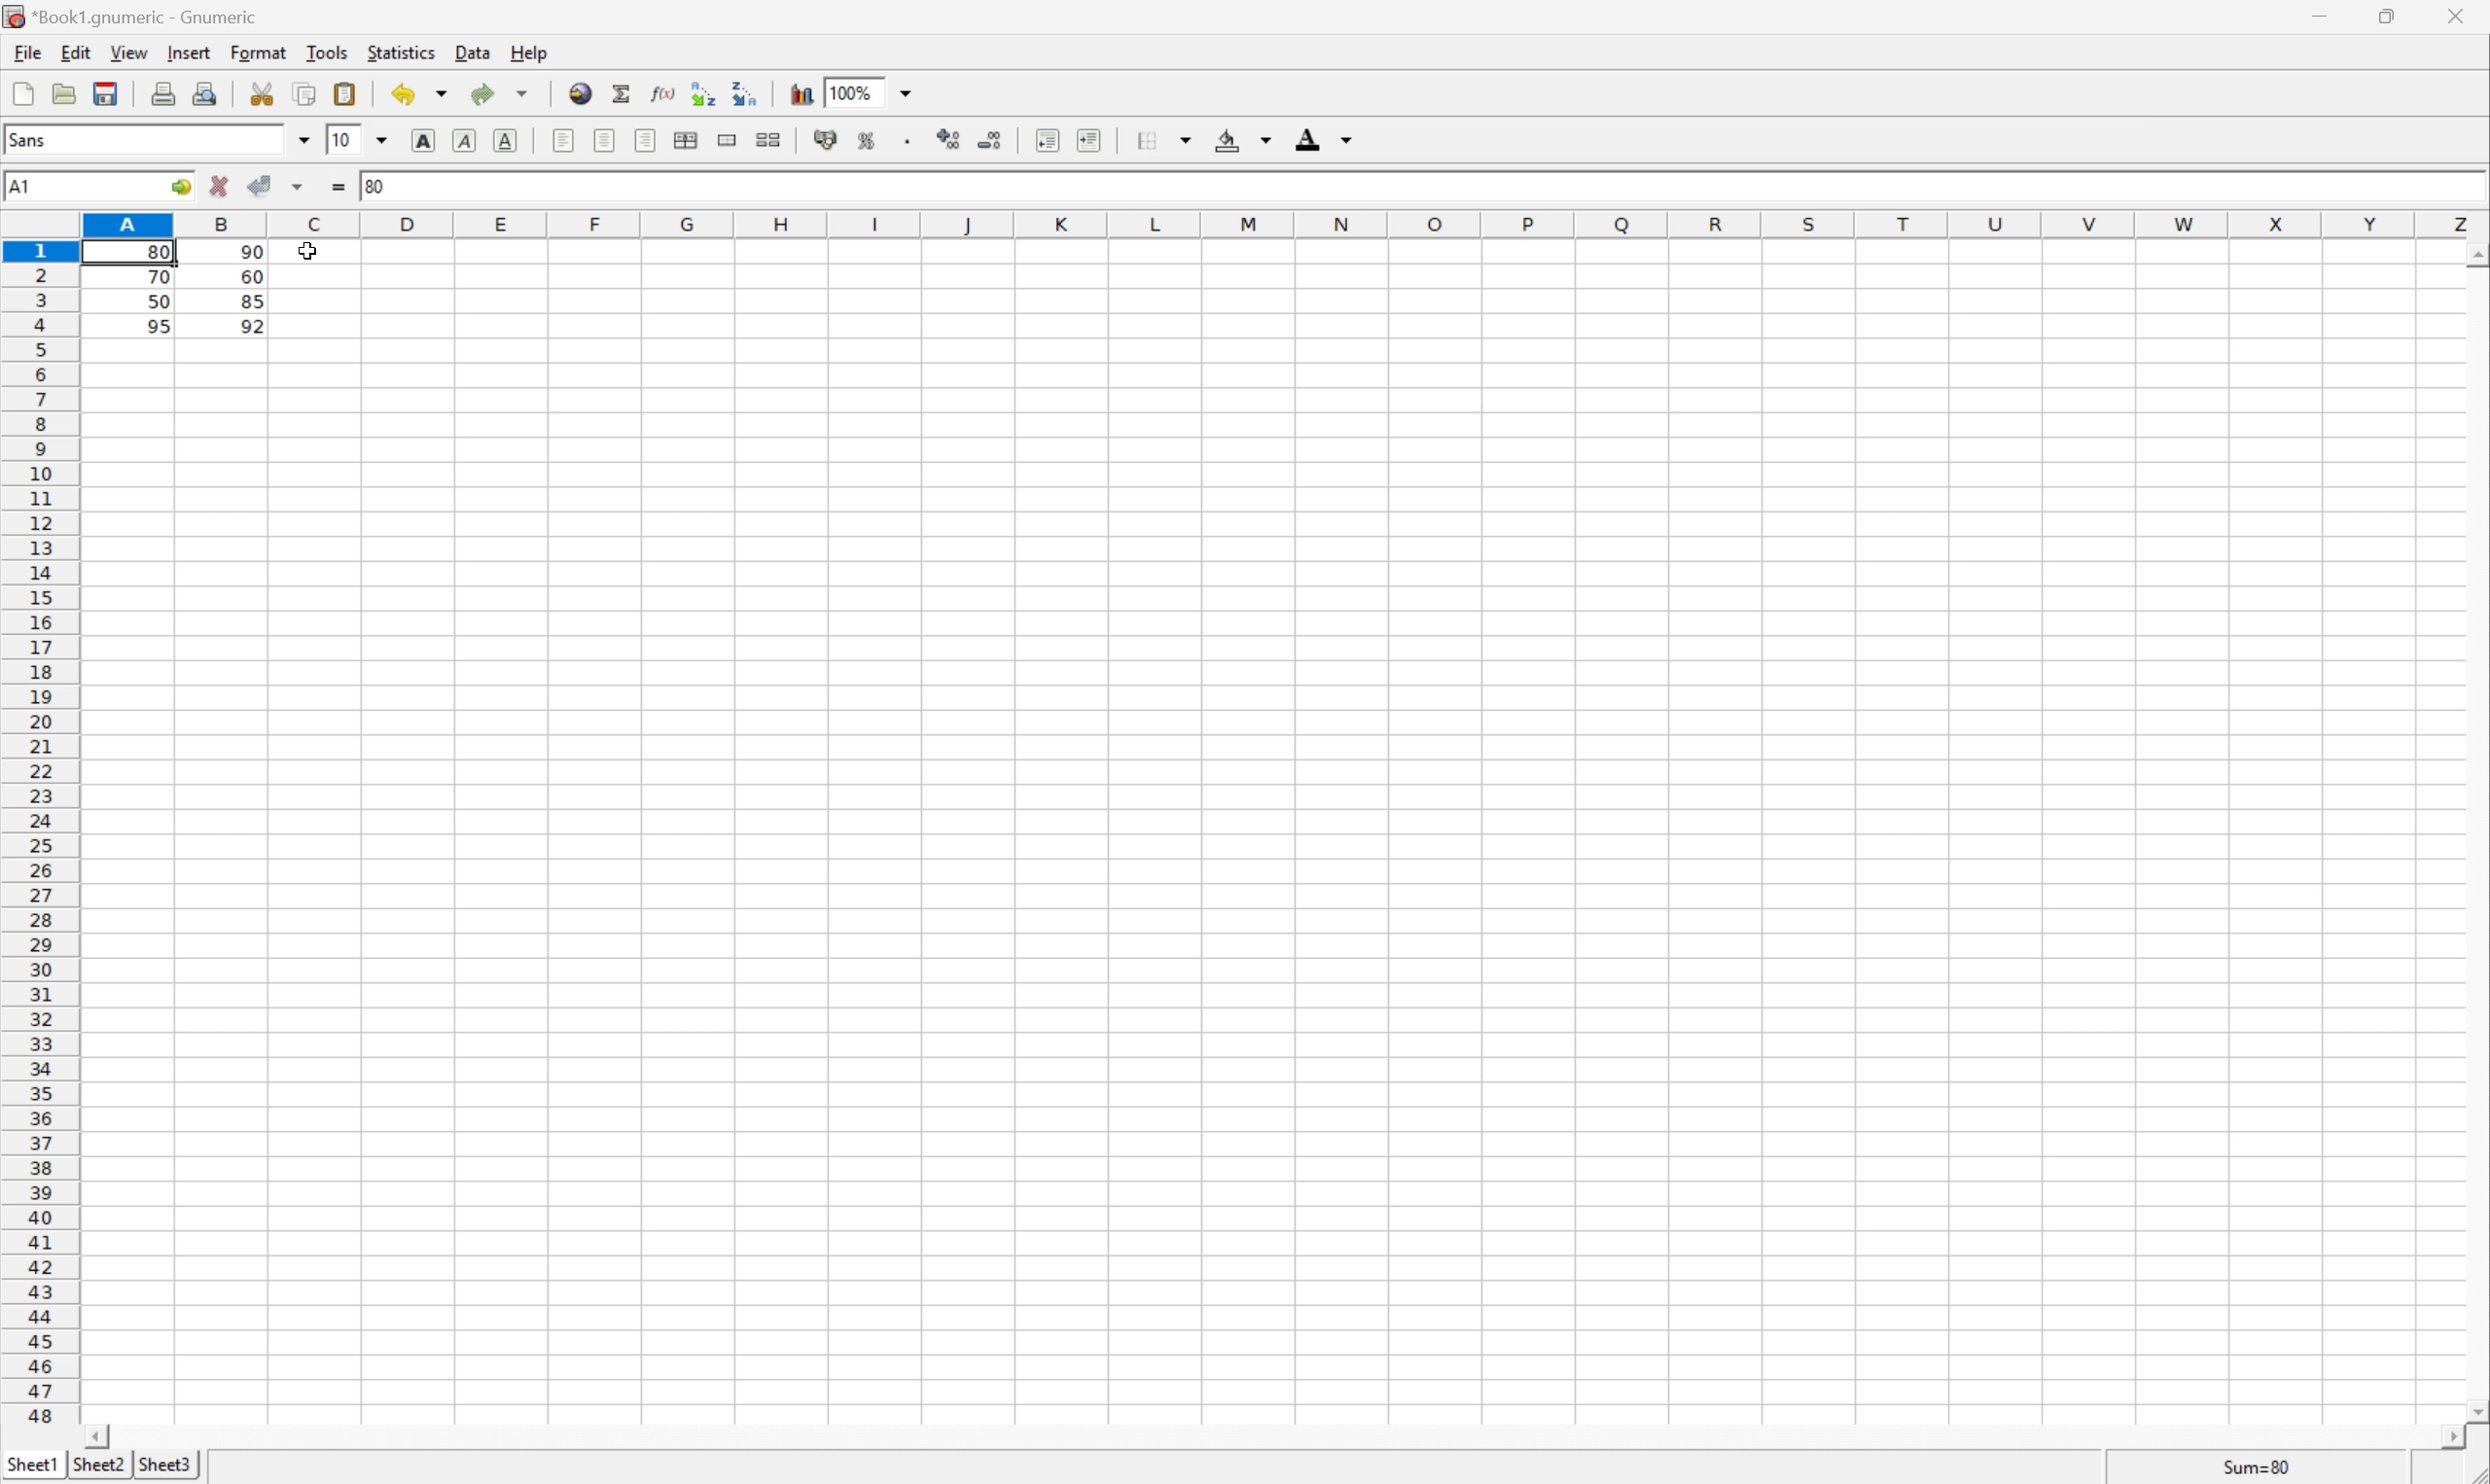 The width and height of the screenshot is (2490, 1484). I want to click on Increase indent, and align the contents to the left, so click(1048, 137).